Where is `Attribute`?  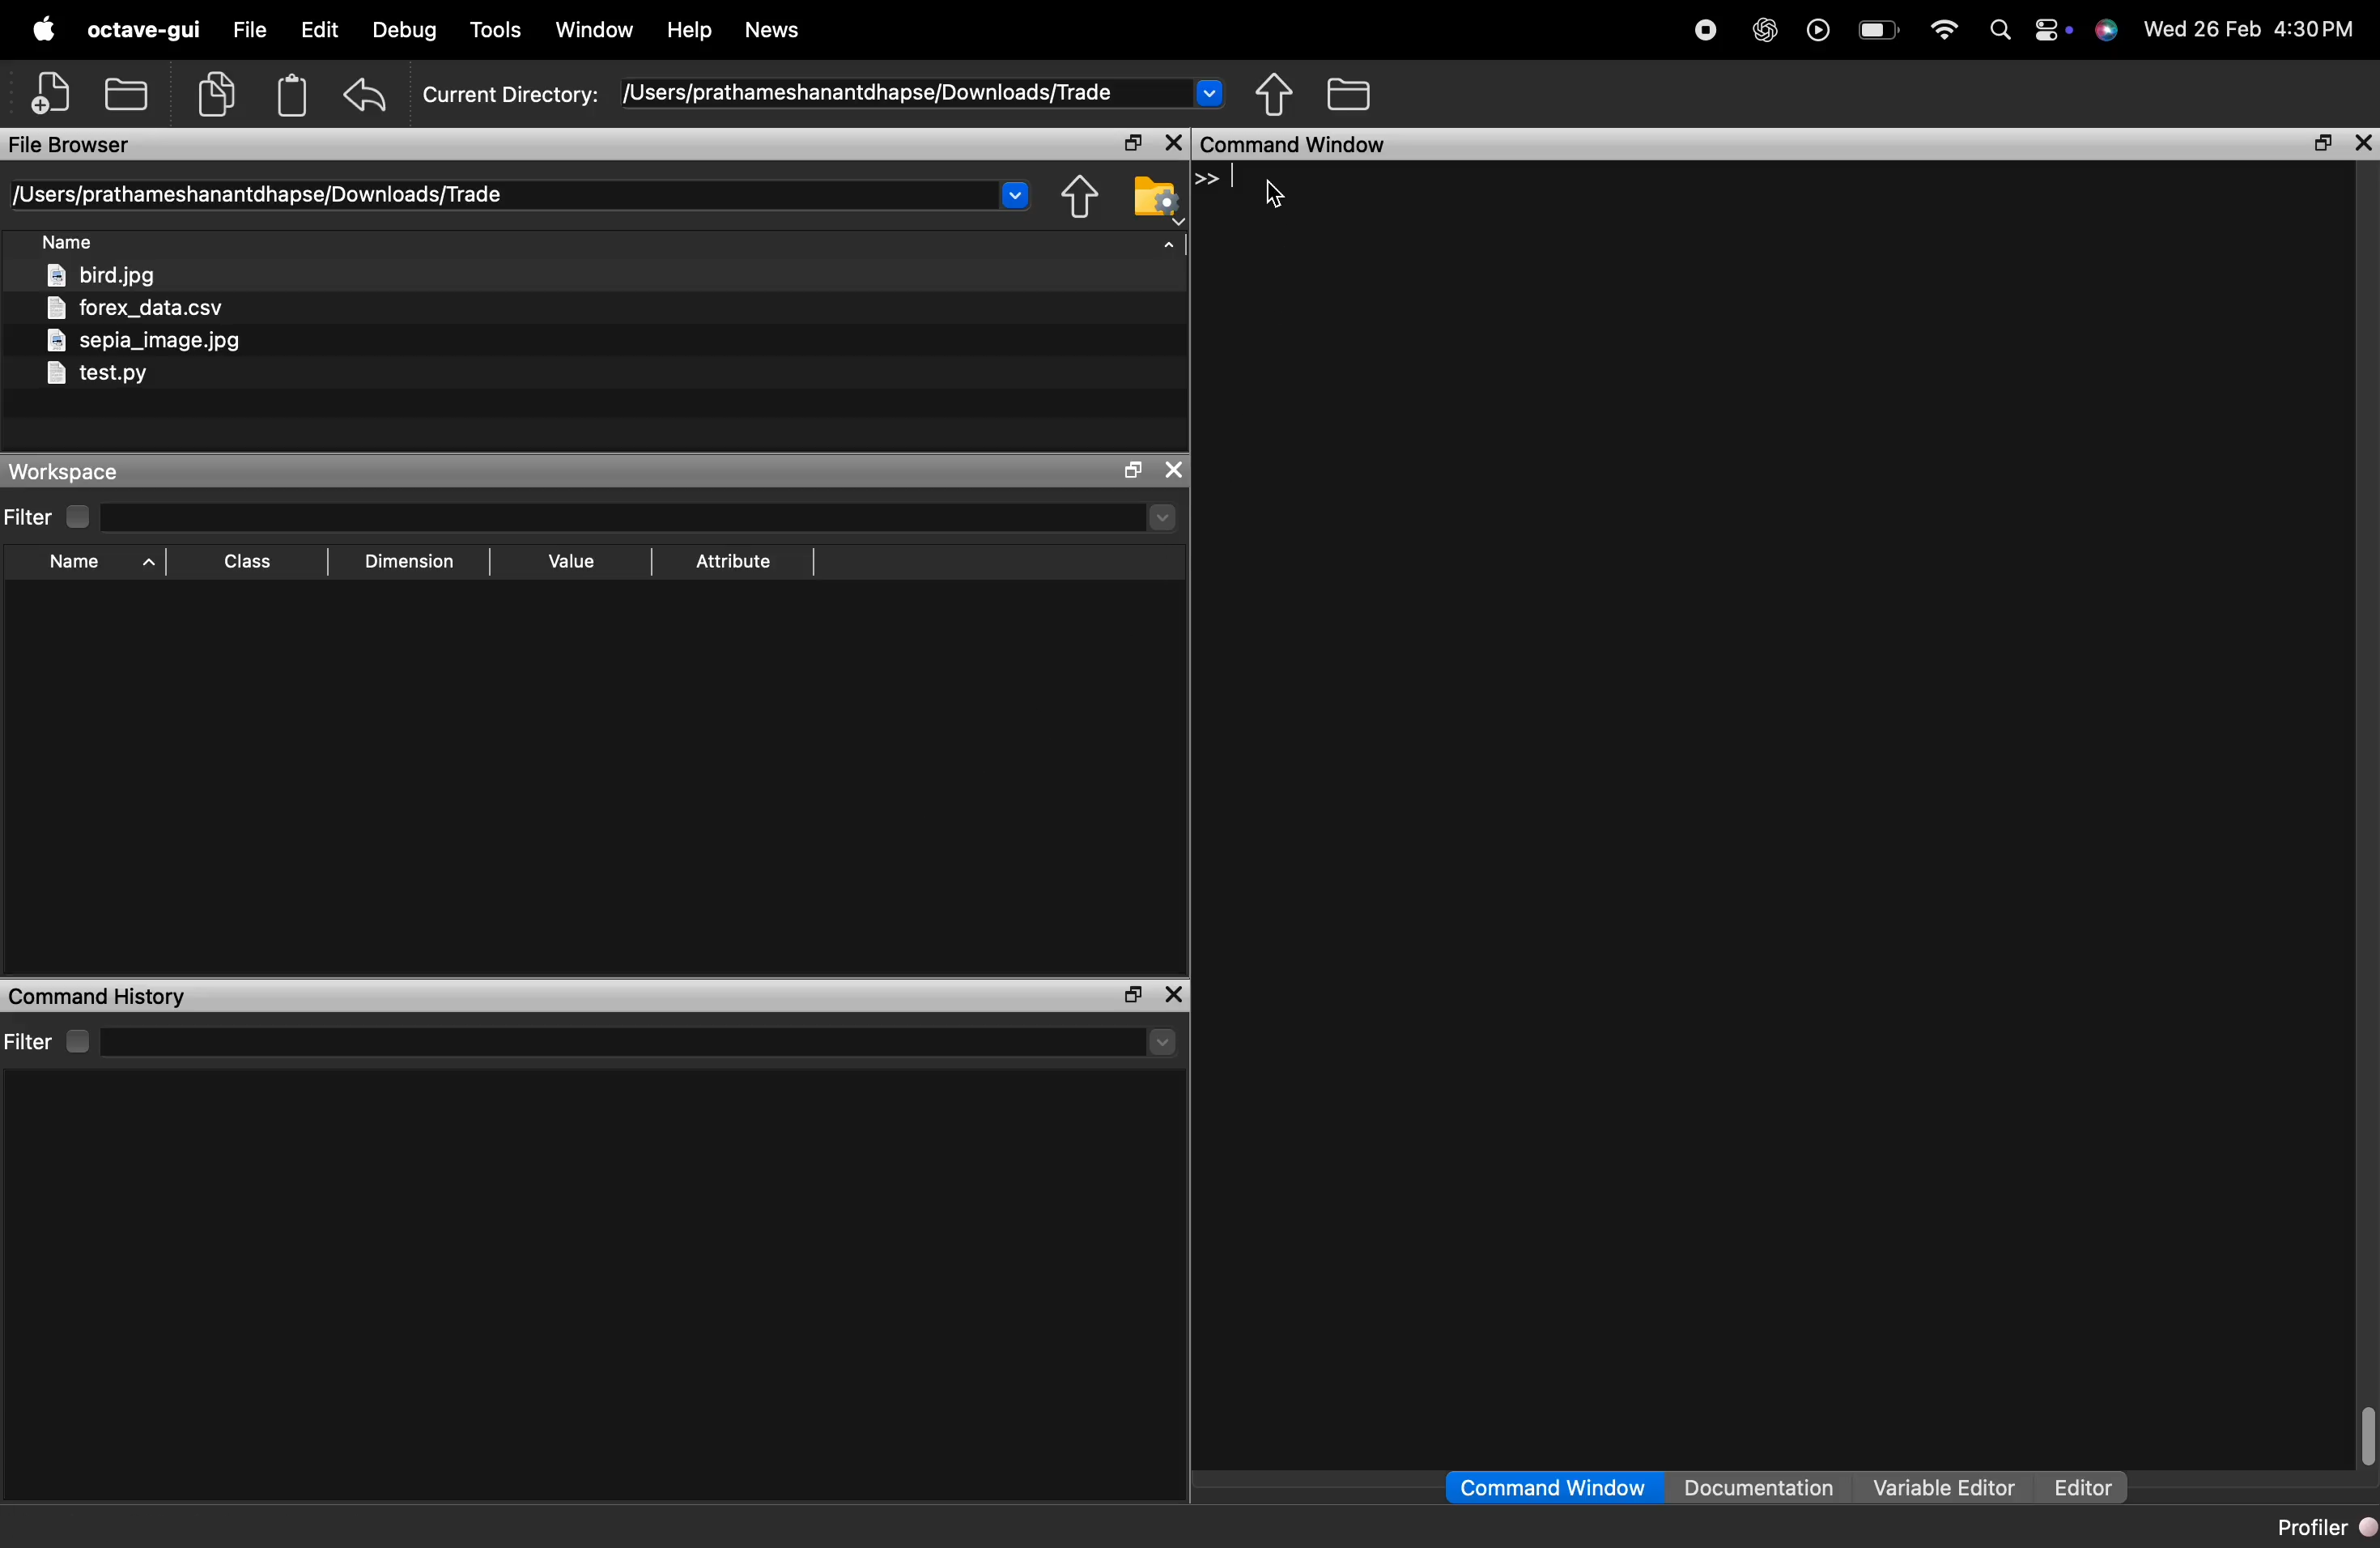
Attribute is located at coordinates (734, 562).